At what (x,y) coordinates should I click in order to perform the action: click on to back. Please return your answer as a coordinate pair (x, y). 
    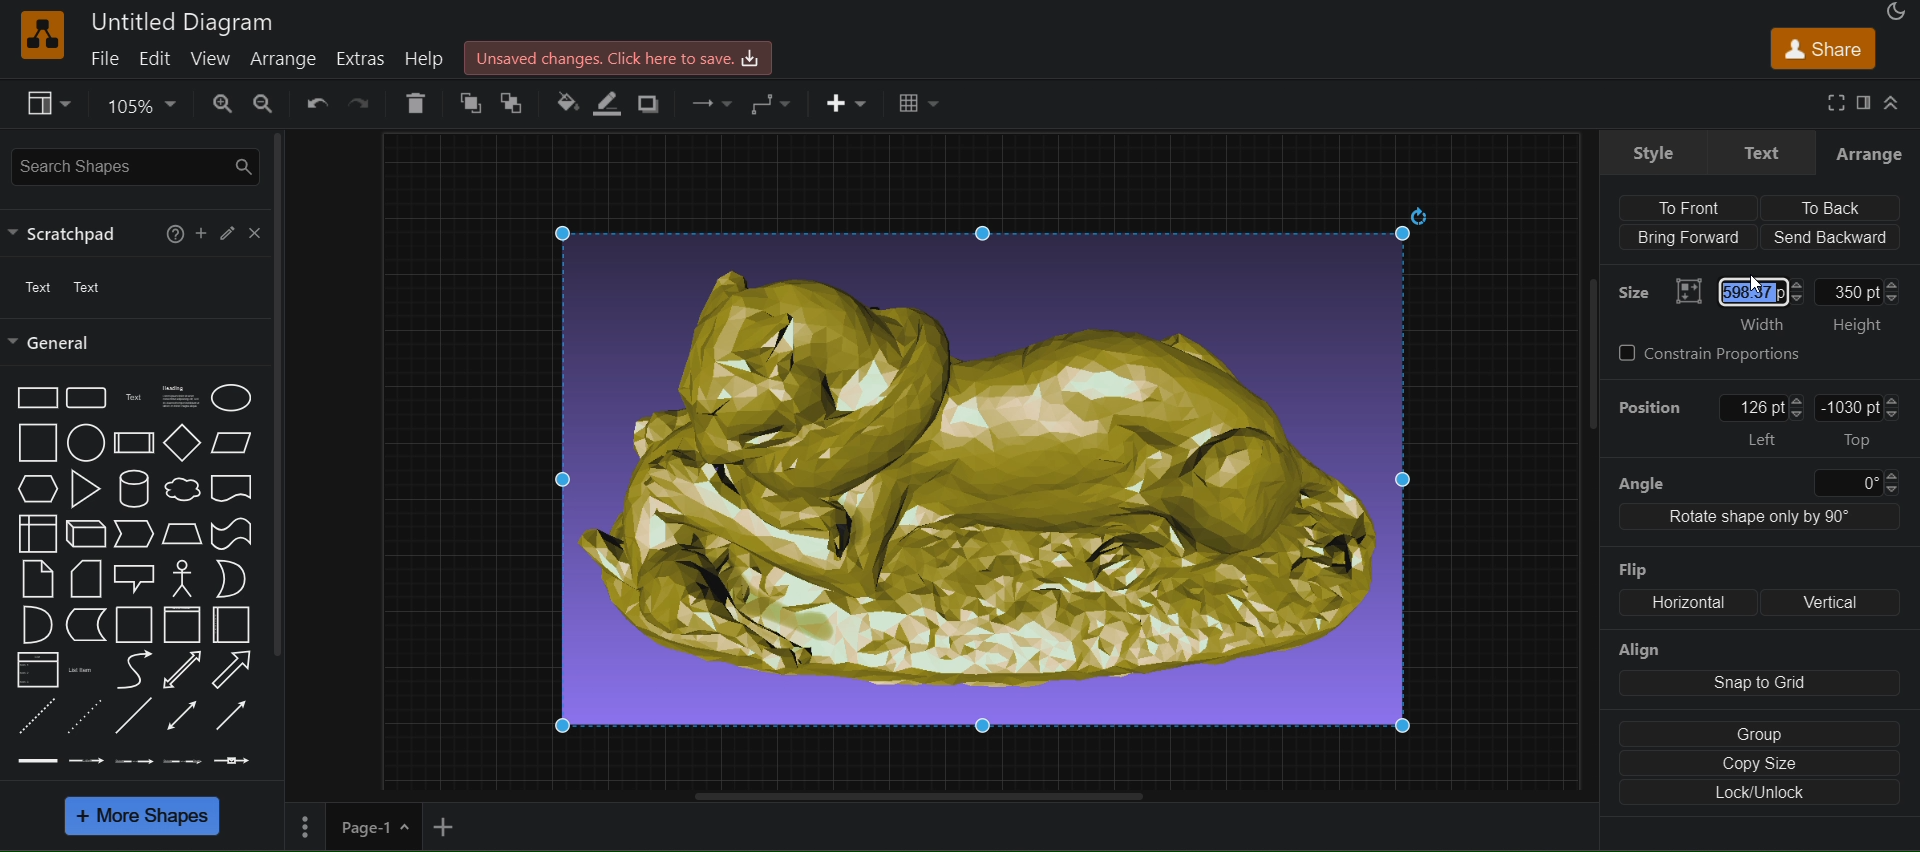
    Looking at the image, I should click on (511, 105).